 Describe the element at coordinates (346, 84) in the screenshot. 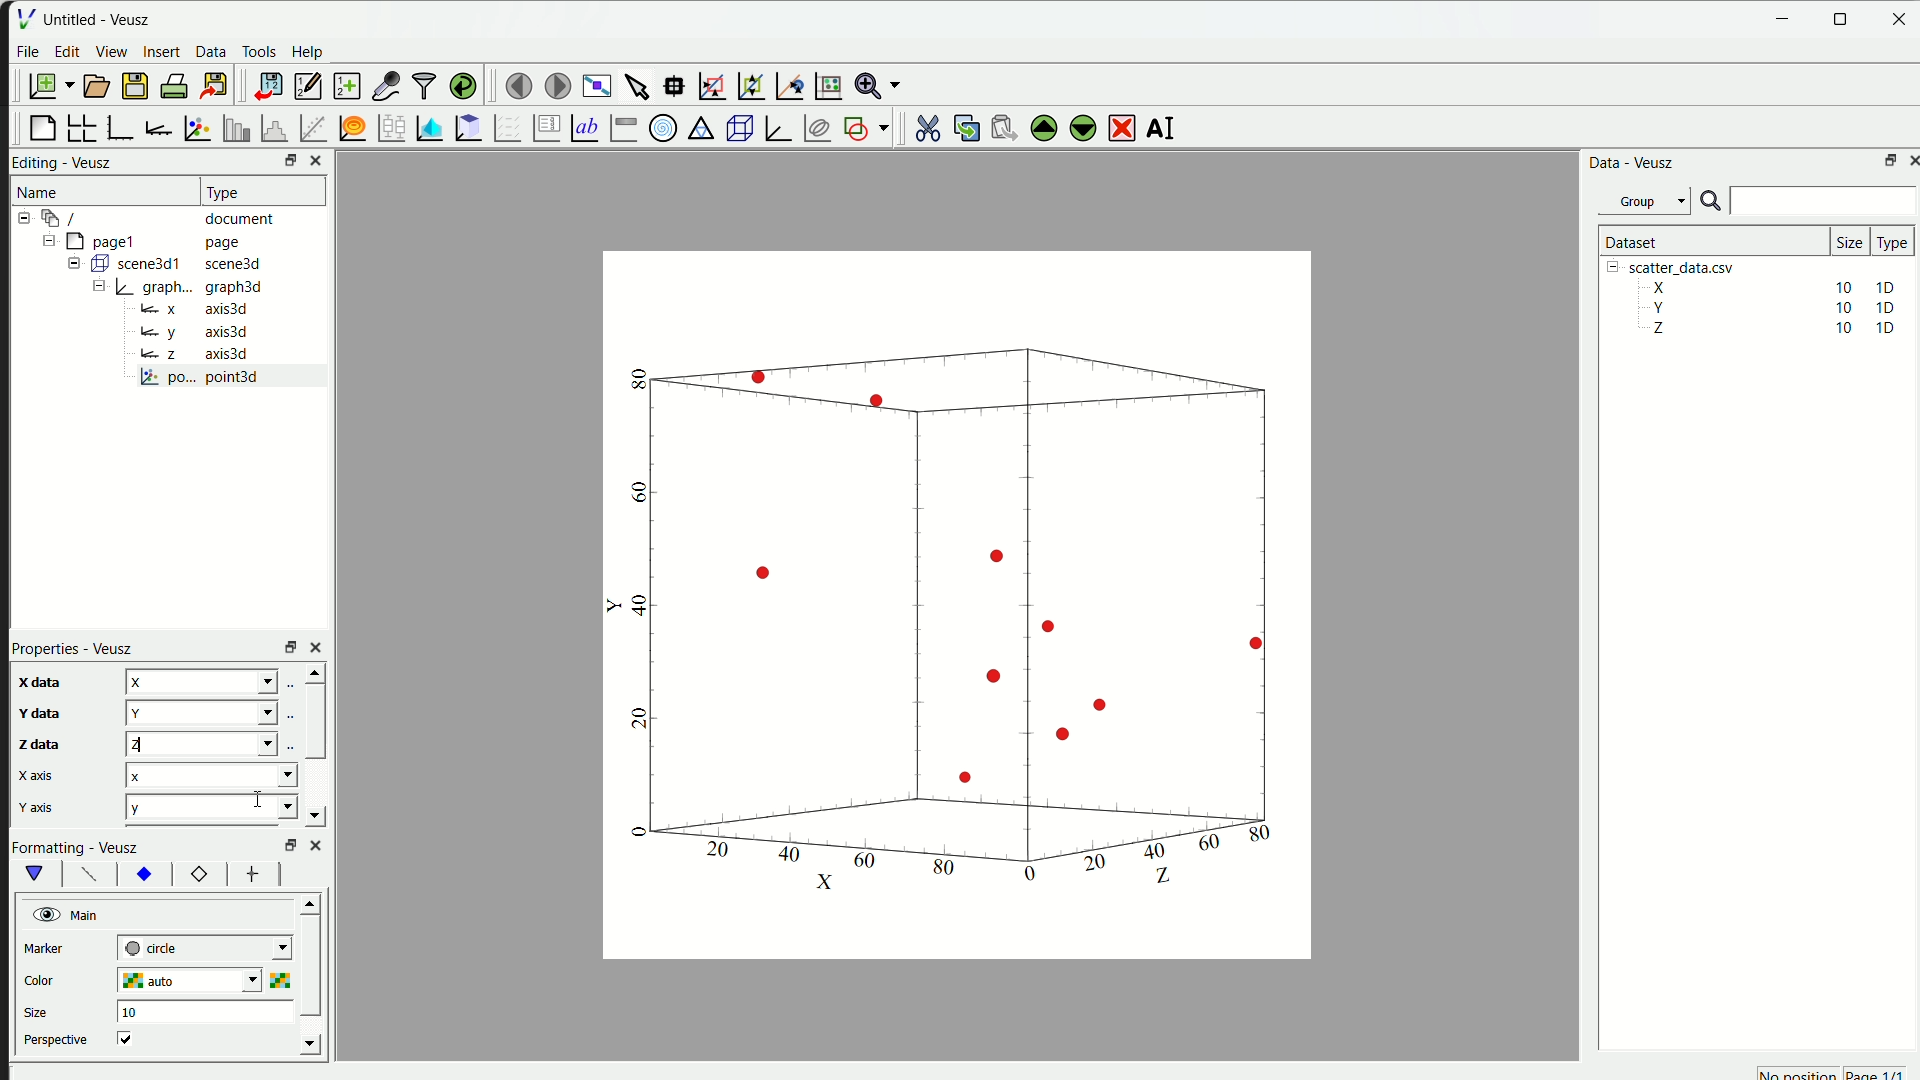

I see `create a new dataset` at that location.